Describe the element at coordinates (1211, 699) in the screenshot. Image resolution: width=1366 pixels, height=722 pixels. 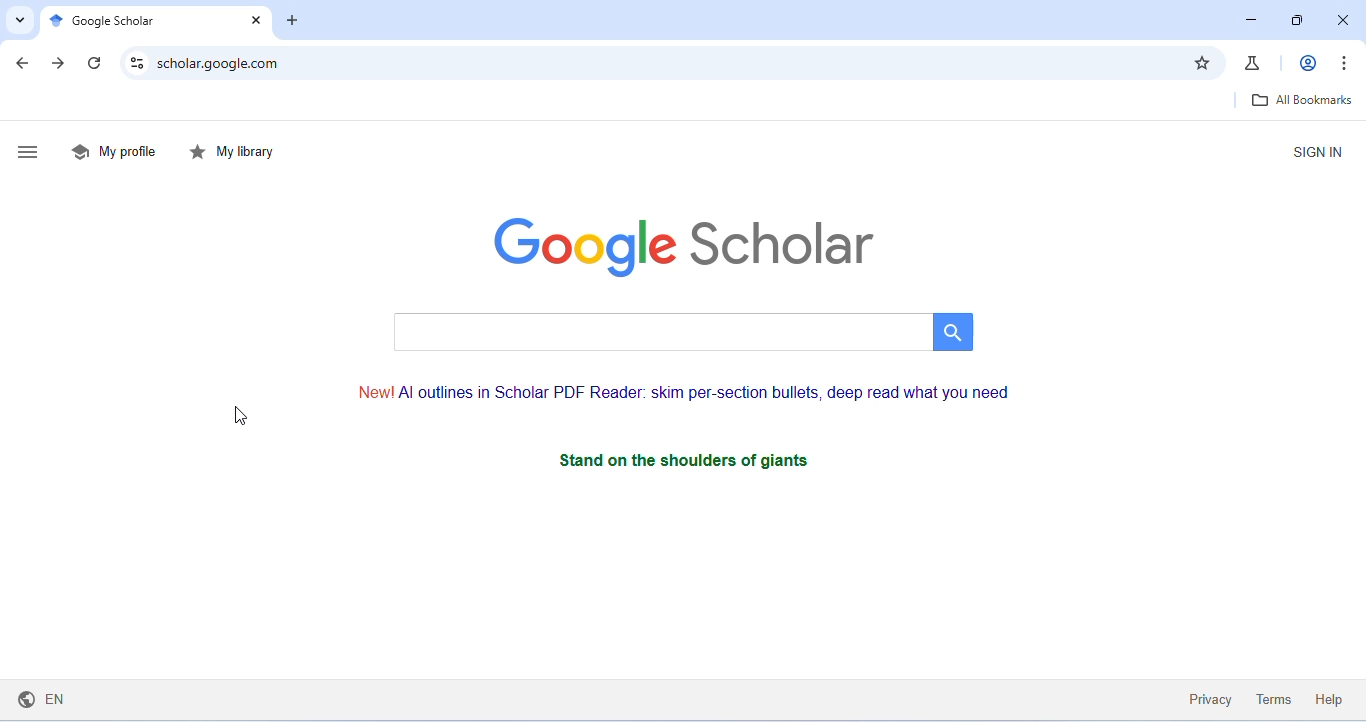
I see `privacy` at that location.